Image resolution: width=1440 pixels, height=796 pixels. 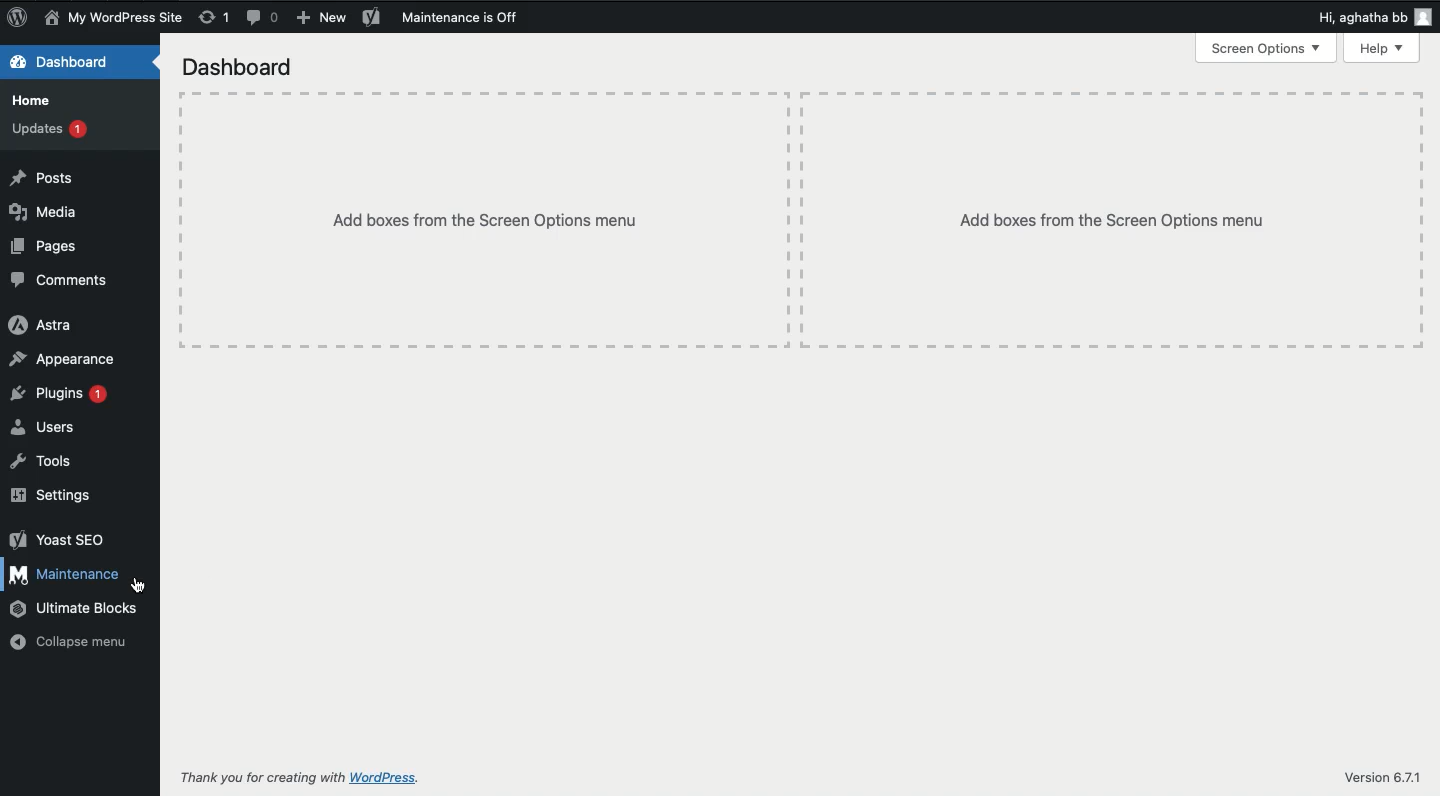 What do you see at coordinates (467, 17) in the screenshot?
I see `Maintenance is off` at bounding box center [467, 17].